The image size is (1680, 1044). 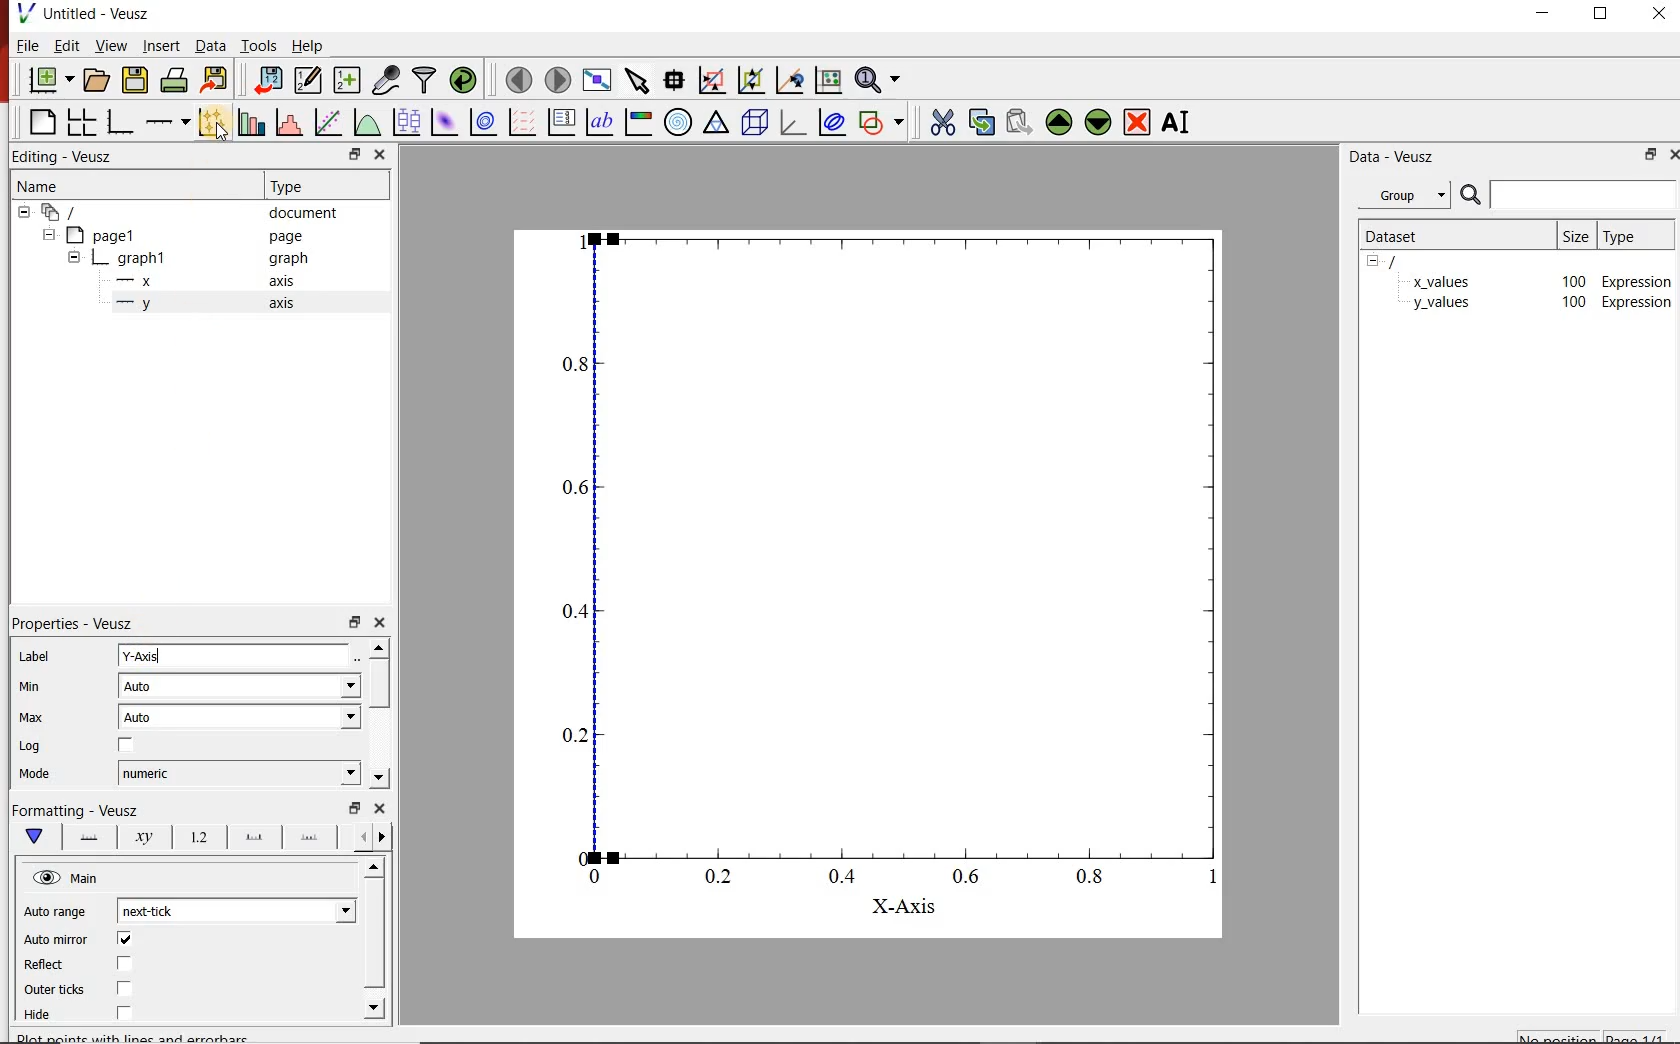 What do you see at coordinates (1542, 16) in the screenshot?
I see `minimize` at bounding box center [1542, 16].